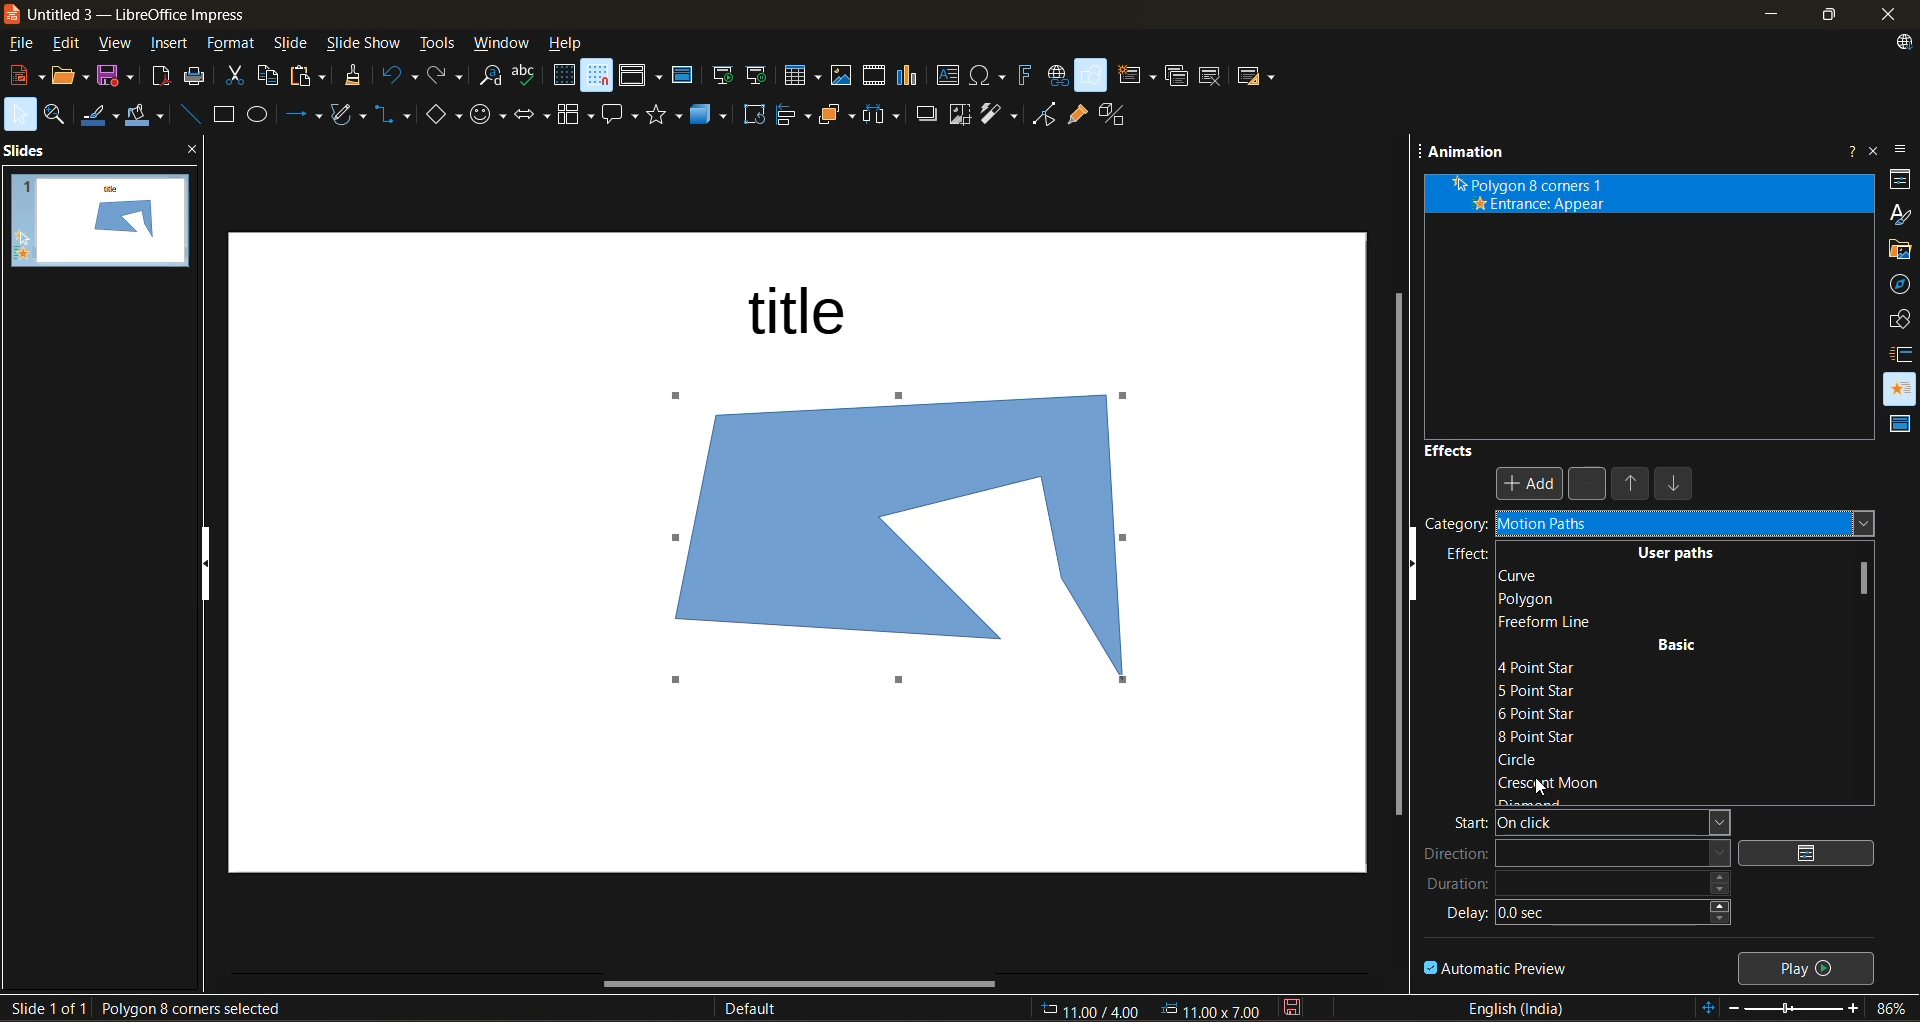 Image resolution: width=1920 pixels, height=1022 pixels. I want to click on distribute, so click(885, 116).